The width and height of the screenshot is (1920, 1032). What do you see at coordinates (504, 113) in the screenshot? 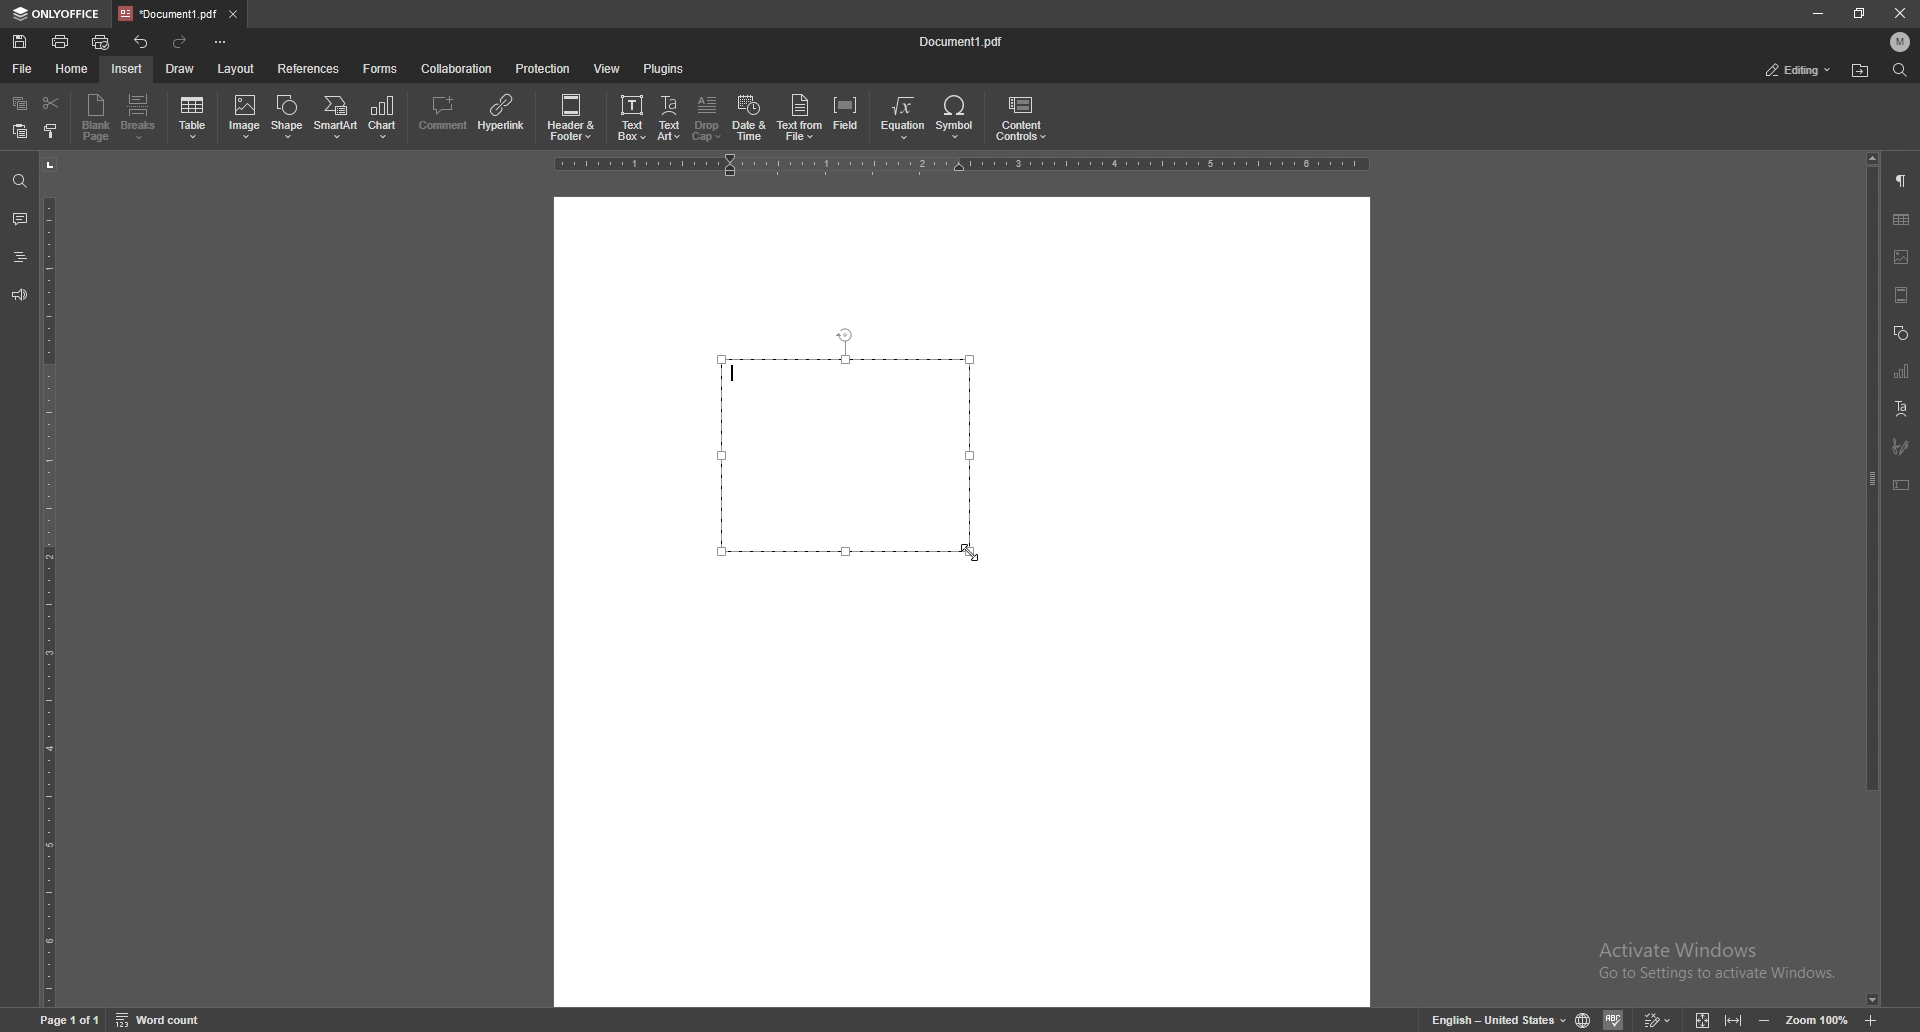
I see `hyperlink` at bounding box center [504, 113].